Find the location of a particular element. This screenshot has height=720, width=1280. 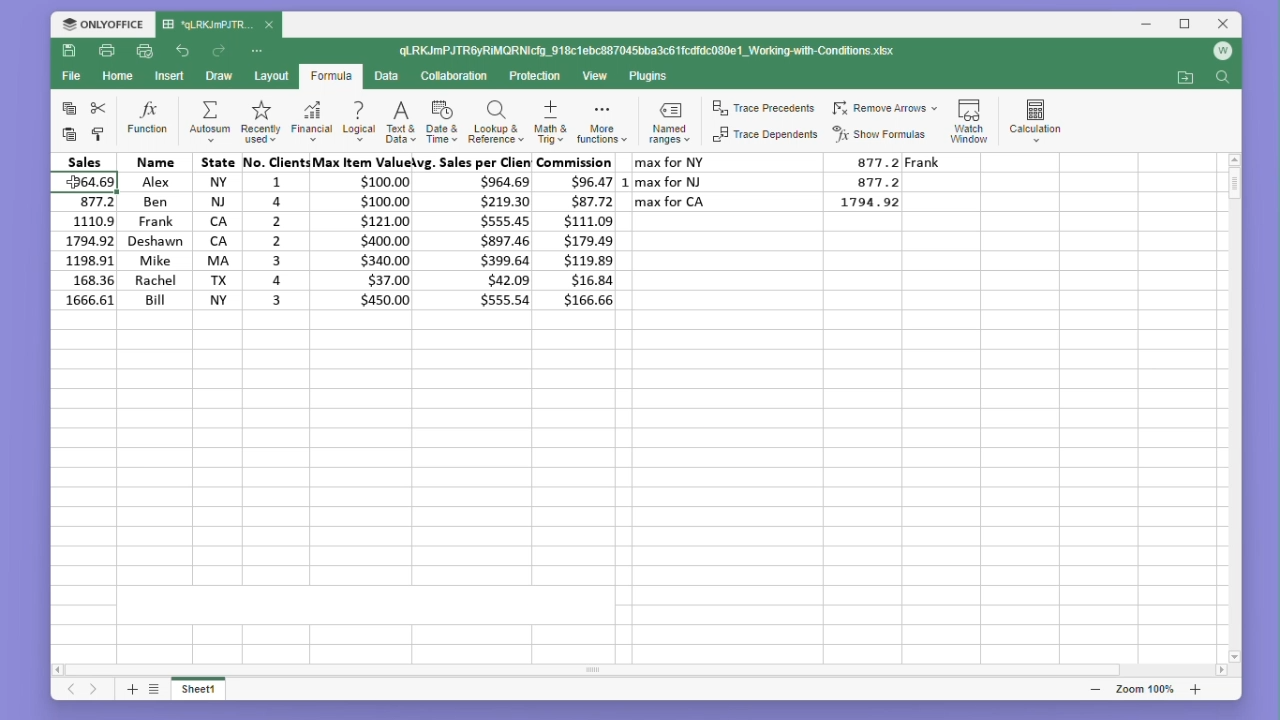

Protection is located at coordinates (533, 77).